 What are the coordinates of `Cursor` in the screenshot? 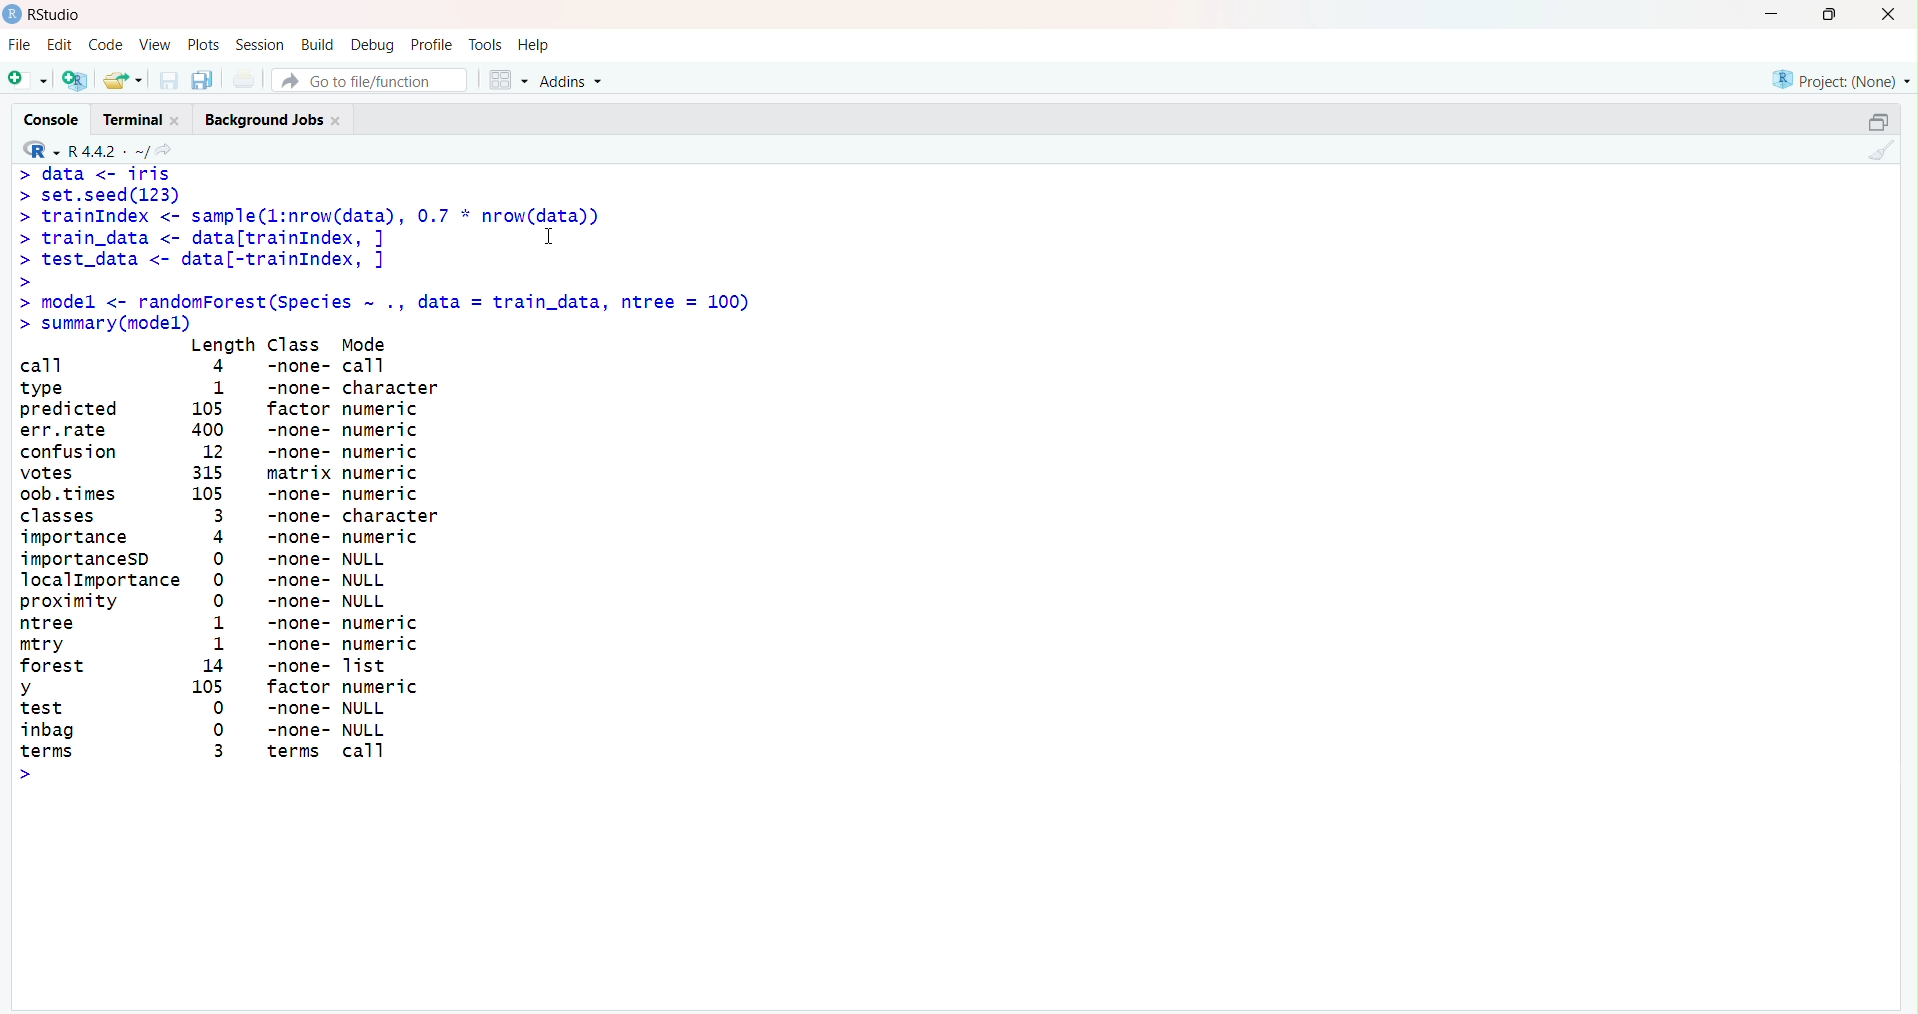 It's located at (558, 236).